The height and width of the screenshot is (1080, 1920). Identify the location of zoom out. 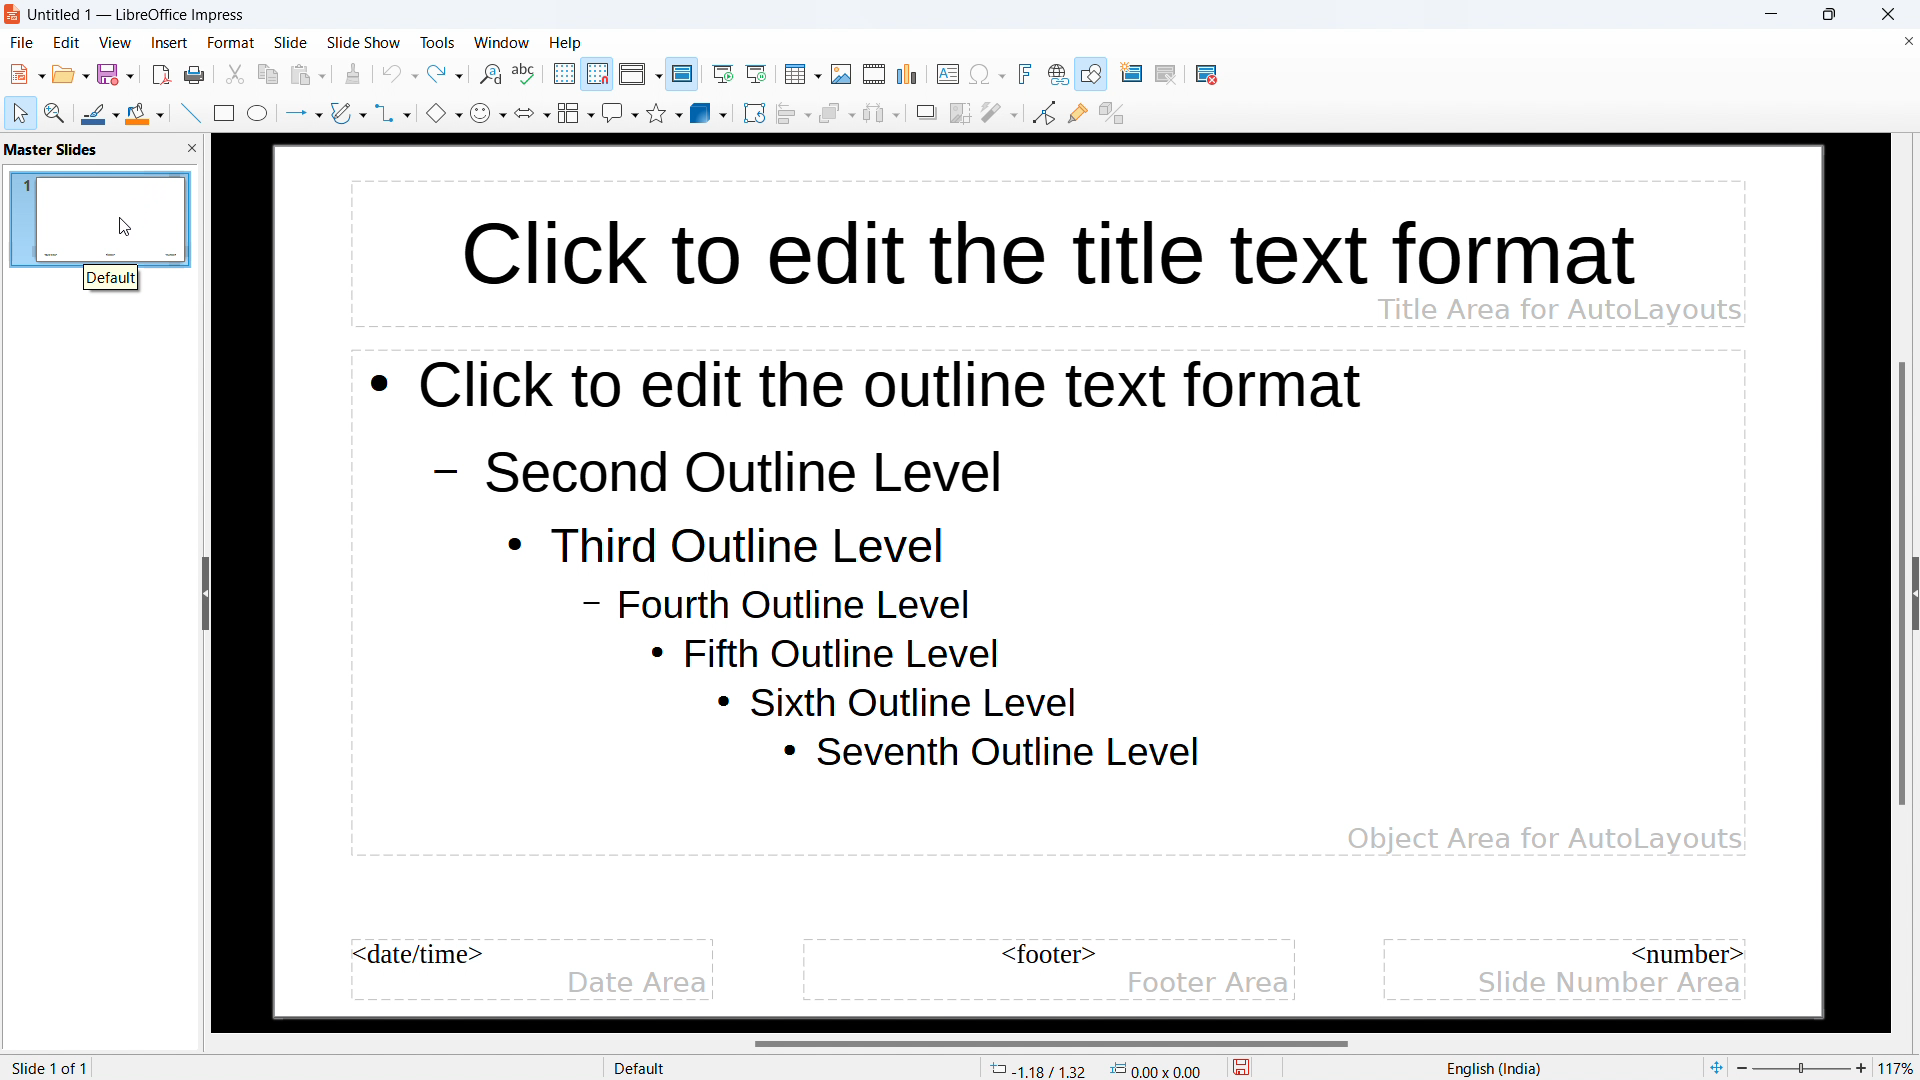
(1743, 1067).